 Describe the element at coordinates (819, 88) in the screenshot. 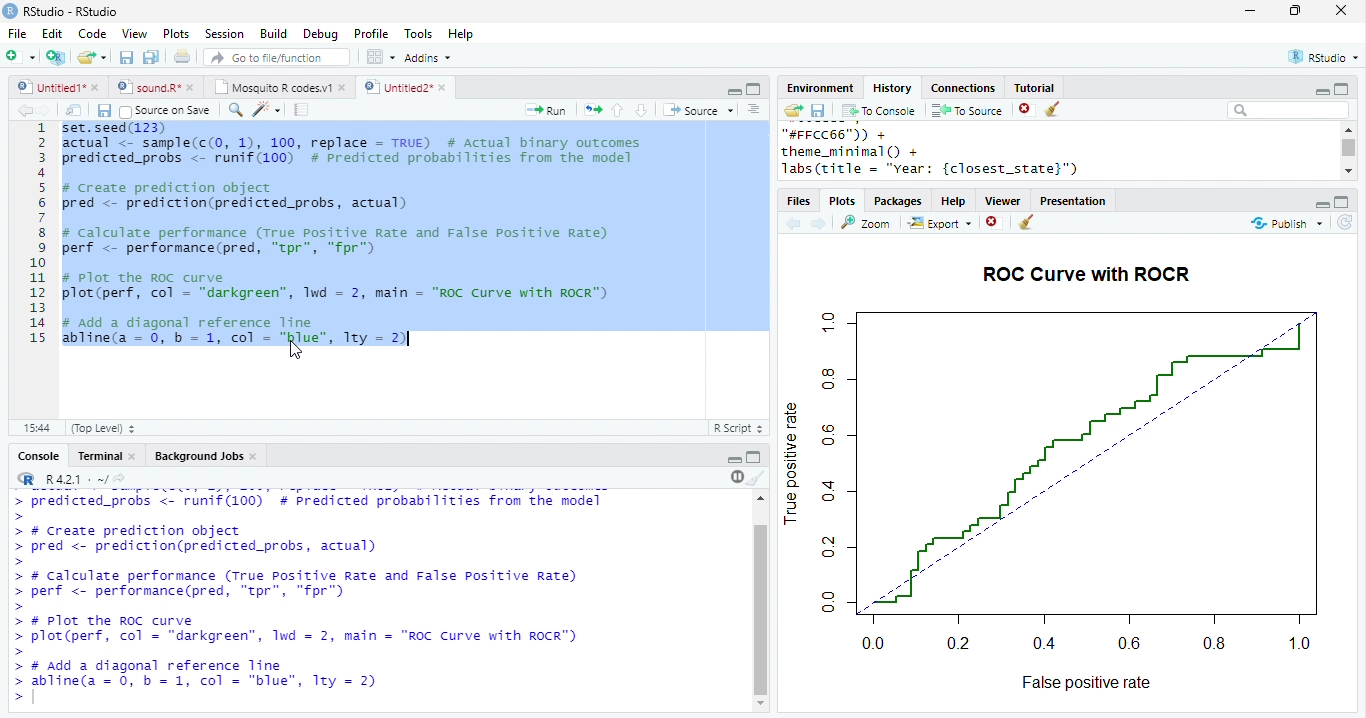

I see `Environment` at that location.